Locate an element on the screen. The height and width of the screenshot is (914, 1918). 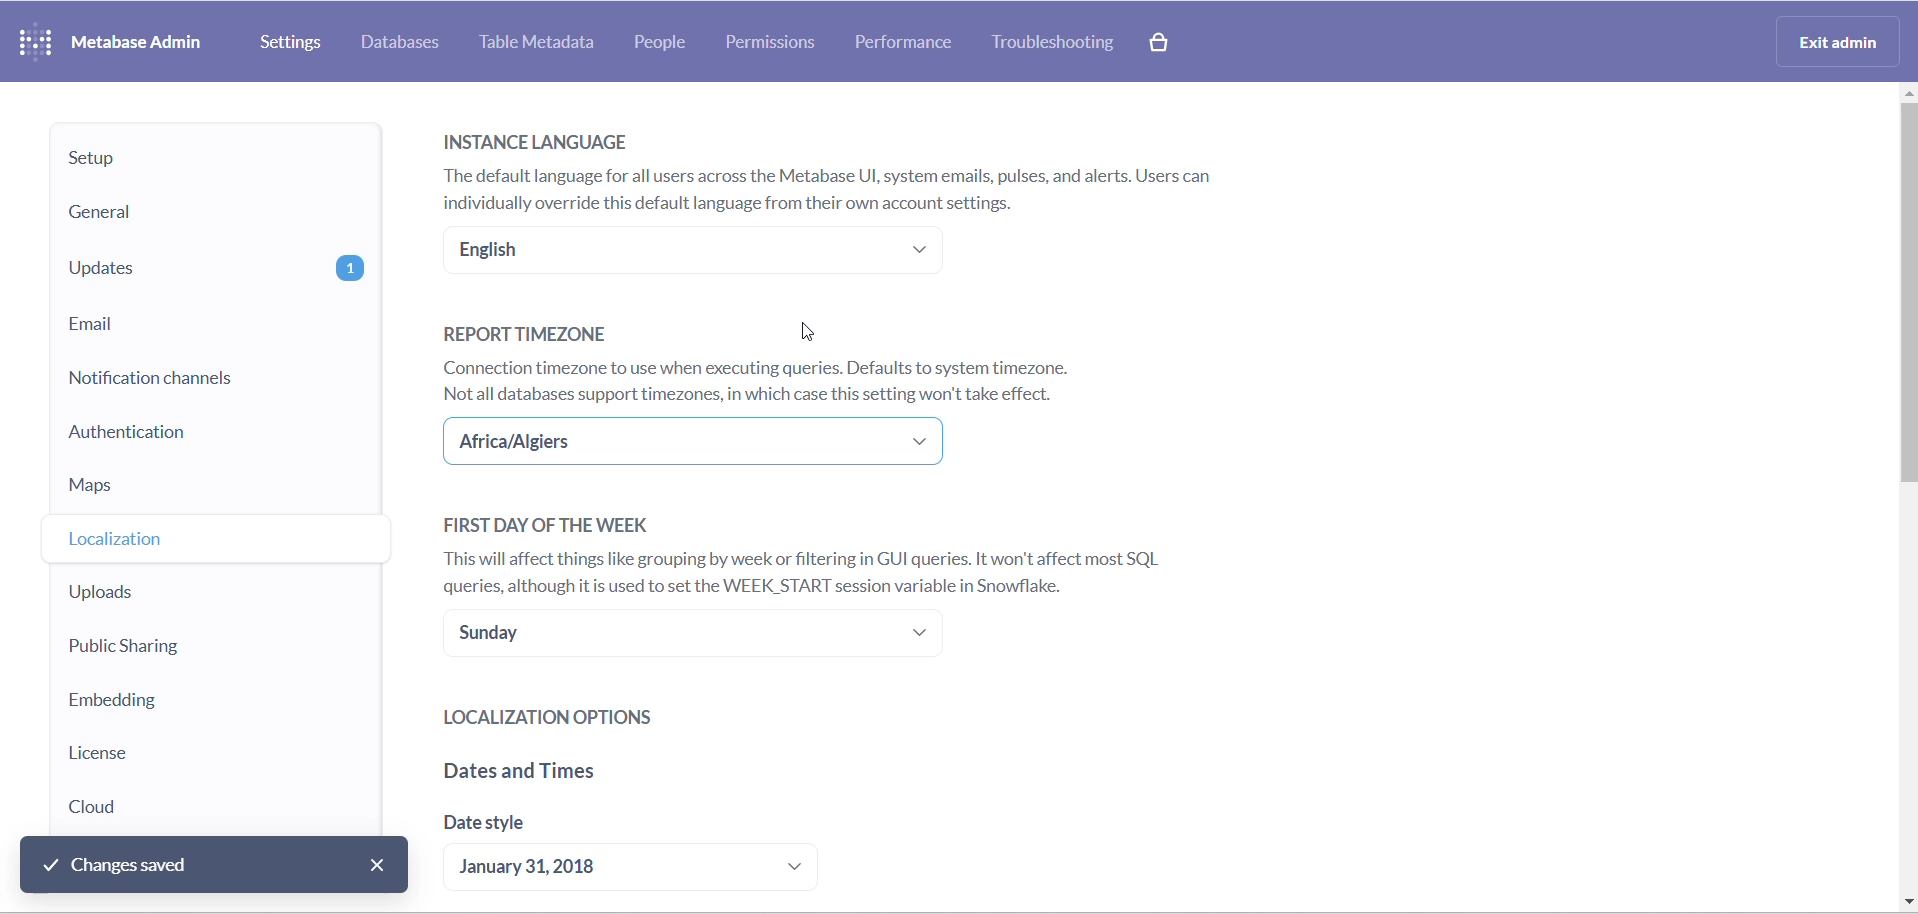
UPLOADS is located at coordinates (192, 595).